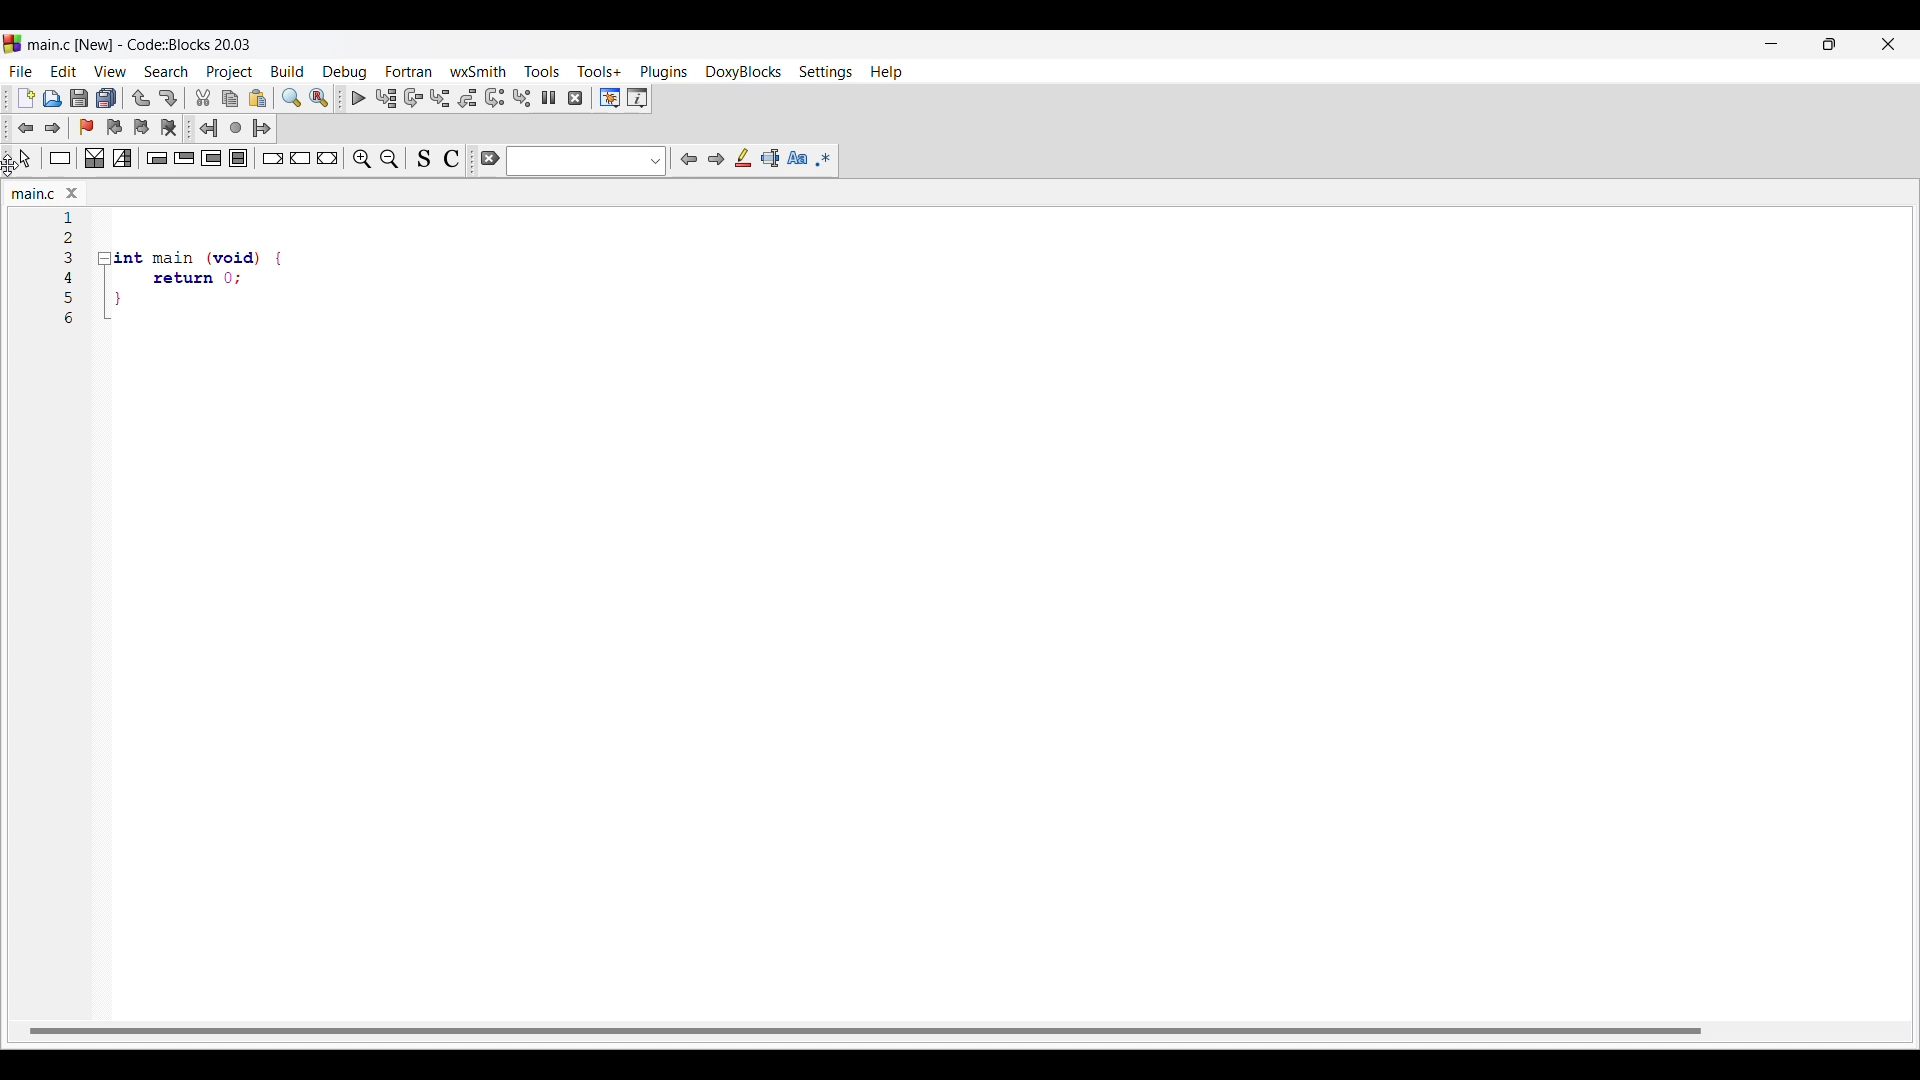 The width and height of the screenshot is (1920, 1080). I want to click on Use regex, so click(824, 159).